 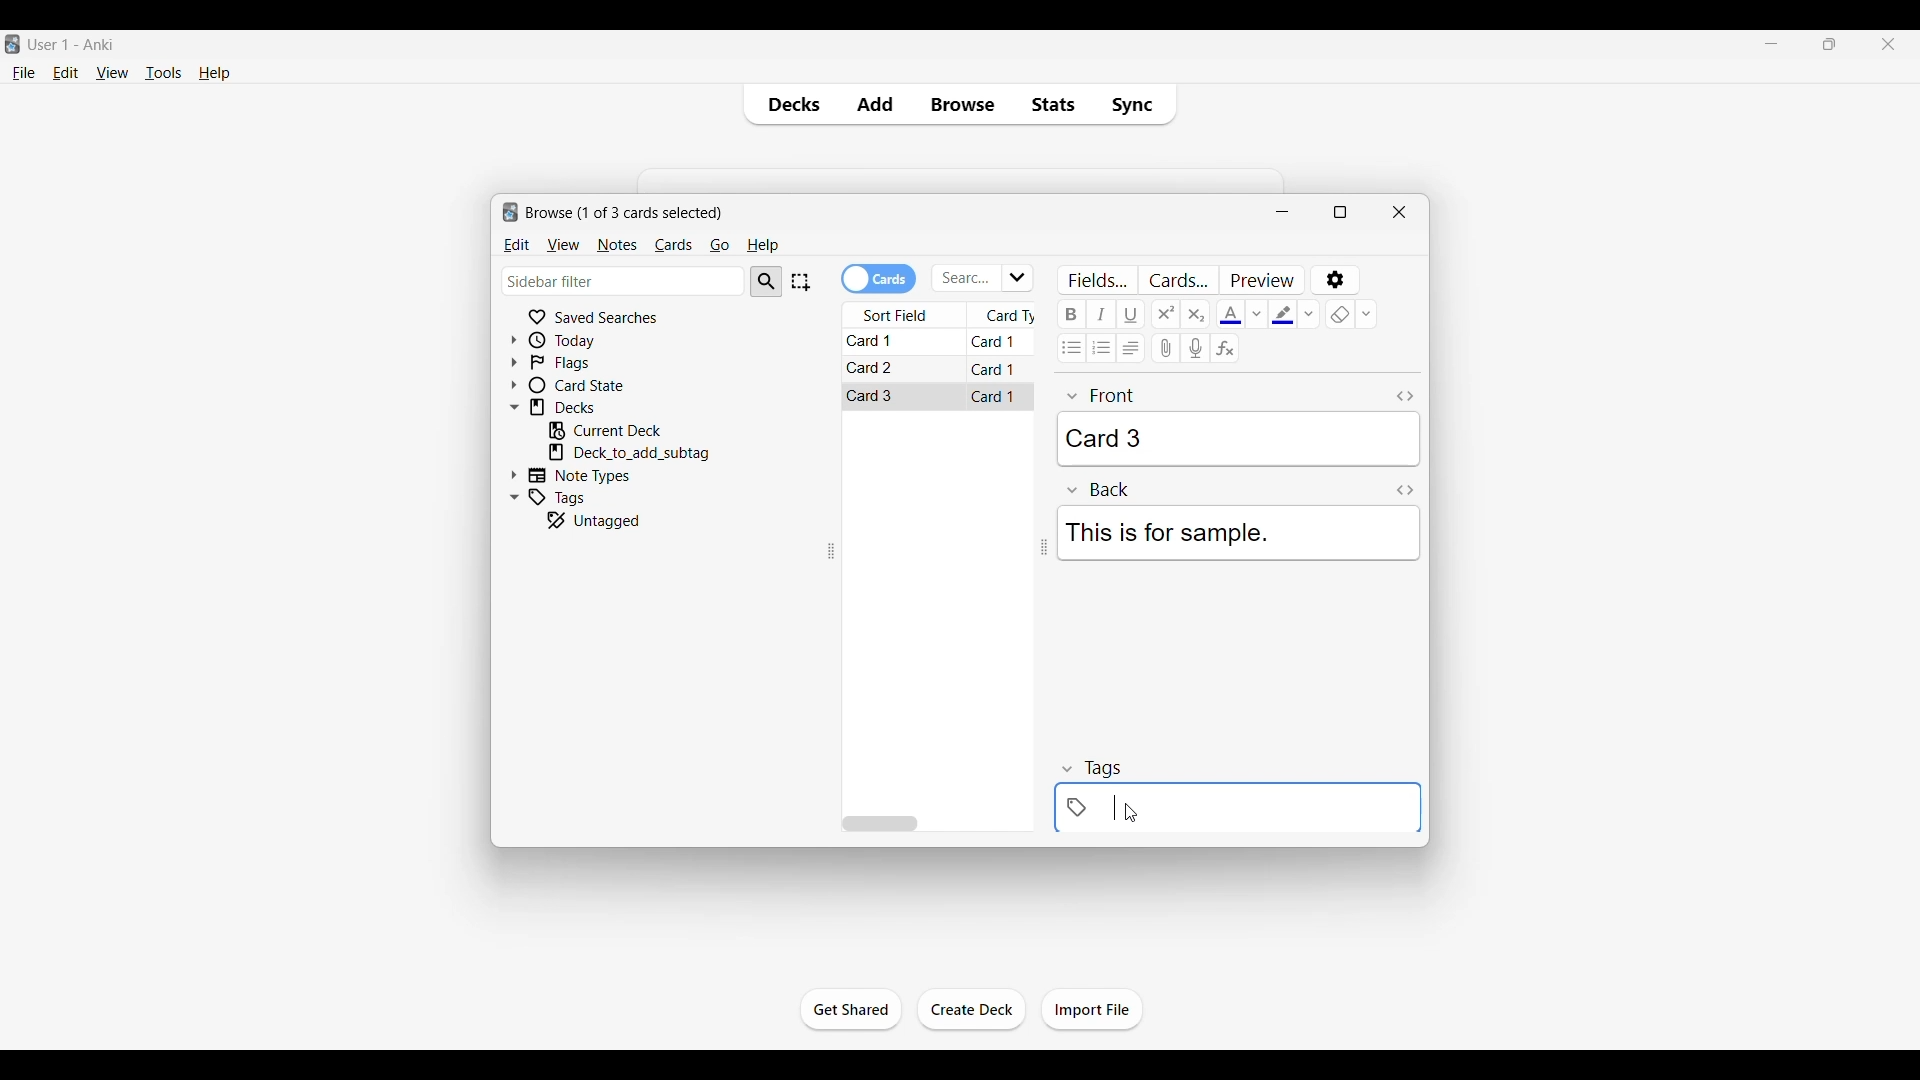 What do you see at coordinates (514, 385) in the screenshot?
I see `Click to expand card state` at bounding box center [514, 385].